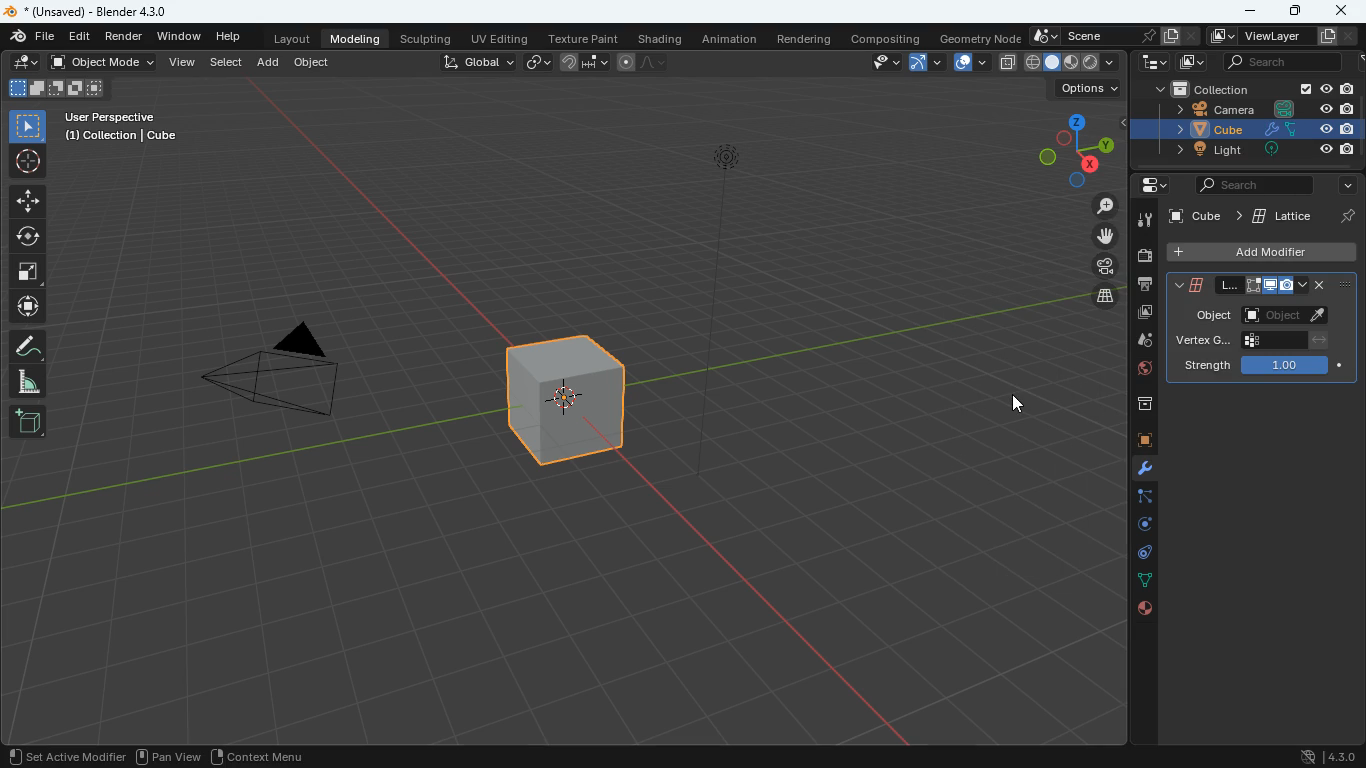 The height and width of the screenshot is (768, 1366). What do you see at coordinates (1145, 220) in the screenshot?
I see `tools` at bounding box center [1145, 220].